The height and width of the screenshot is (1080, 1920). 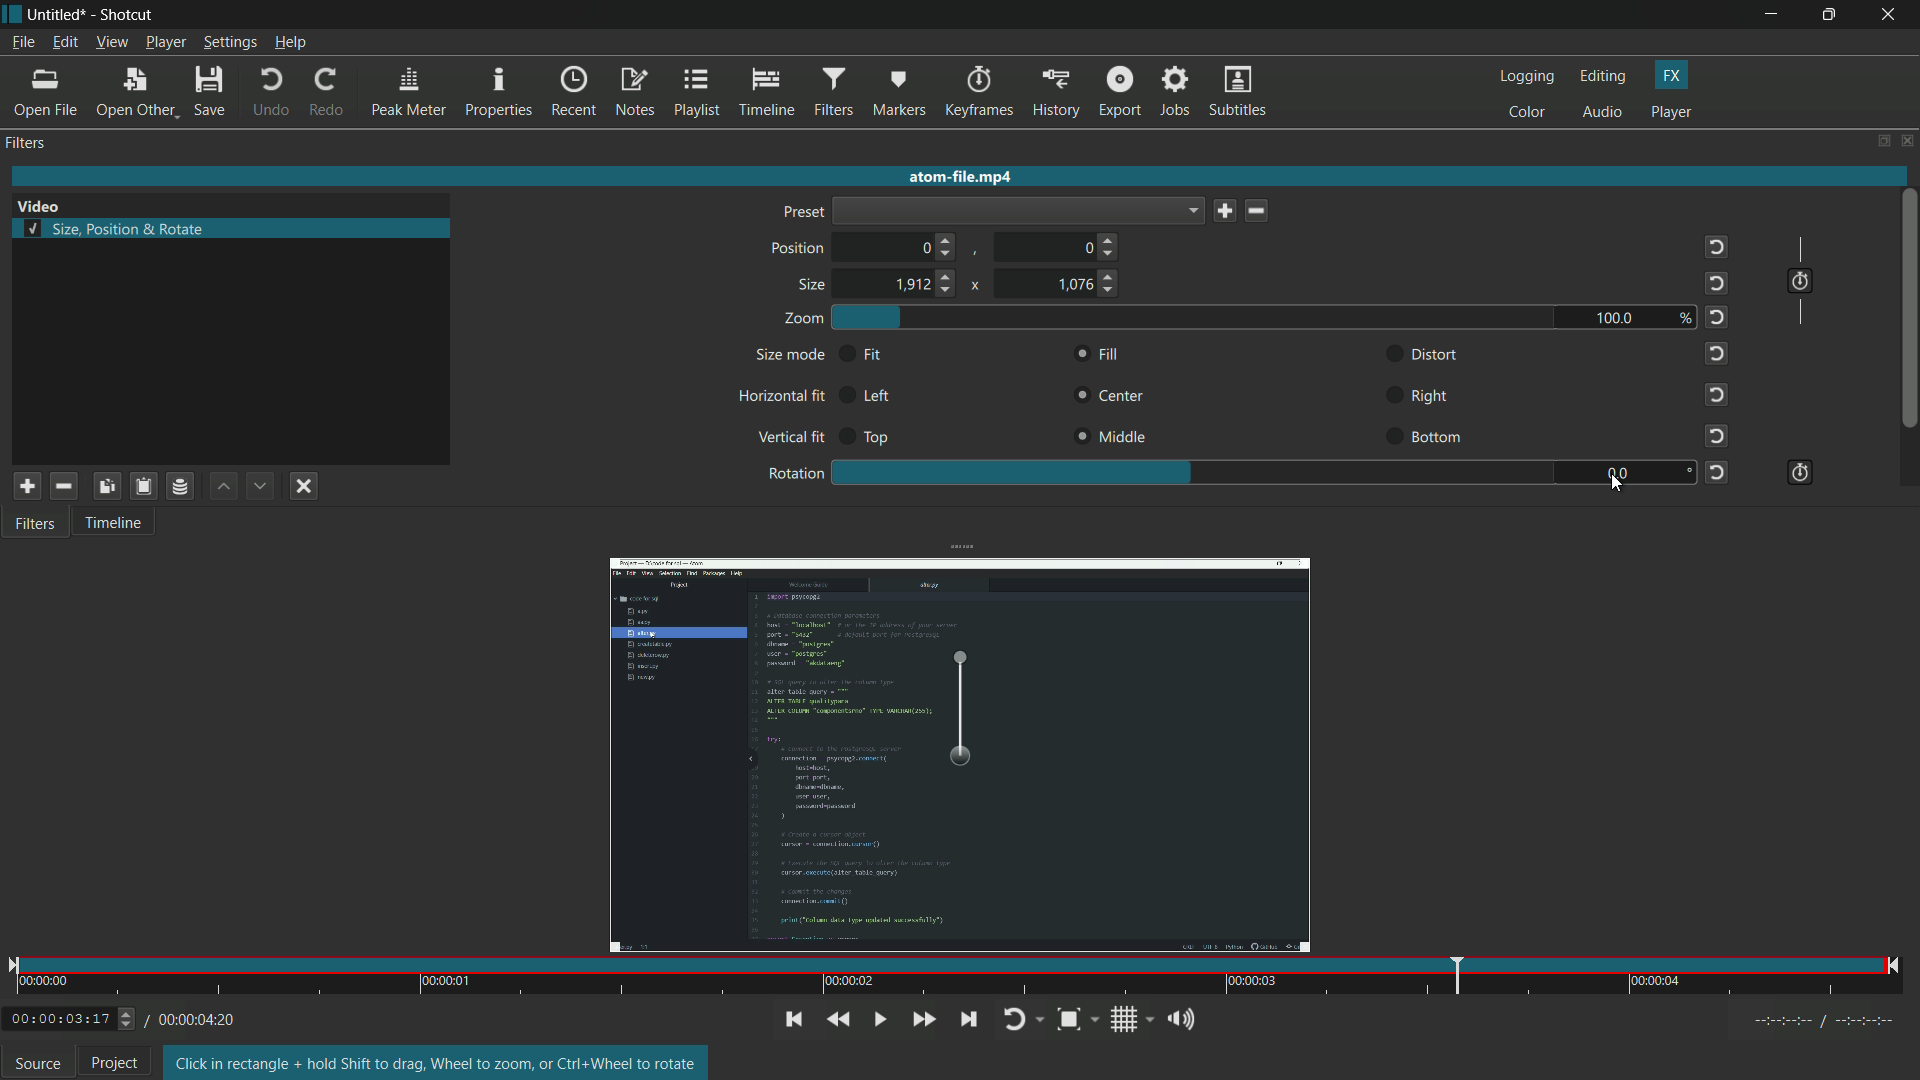 I want to click on player menu, so click(x=165, y=43).